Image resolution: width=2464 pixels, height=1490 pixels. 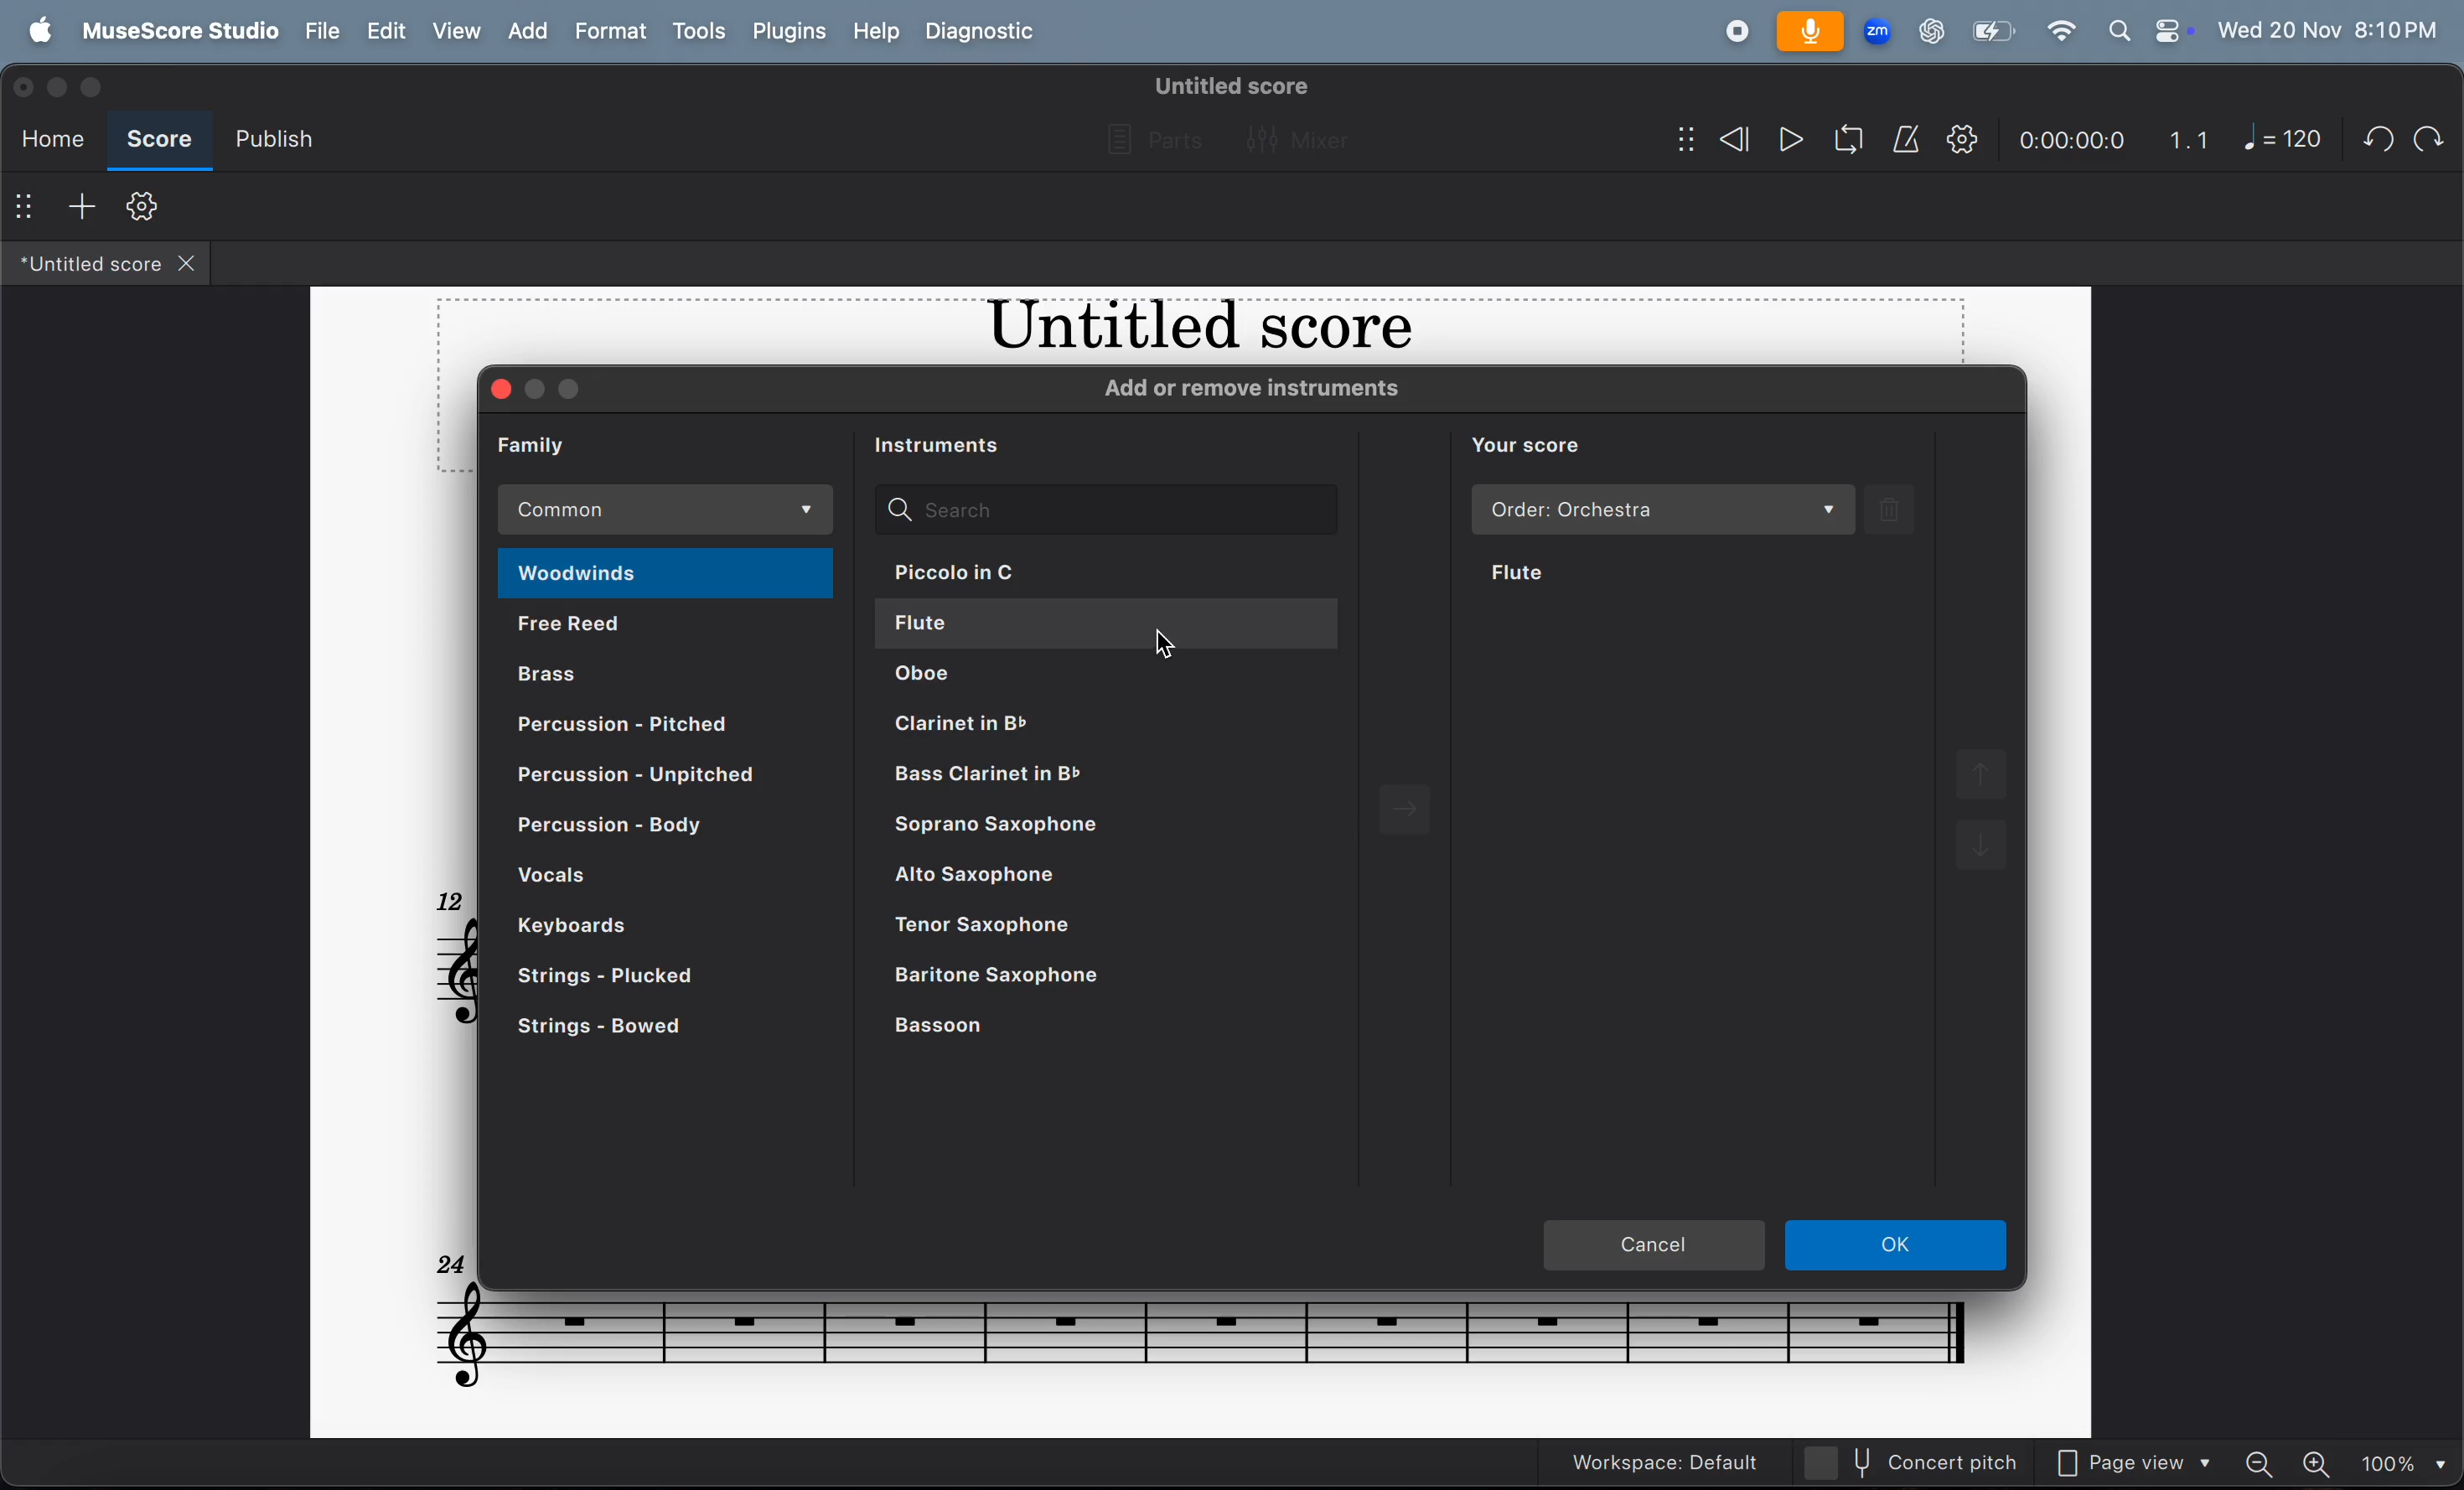 What do you see at coordinates (661, 780) in the screenshot?
I see `percusion unpitched` at bounding box center [661, 780].